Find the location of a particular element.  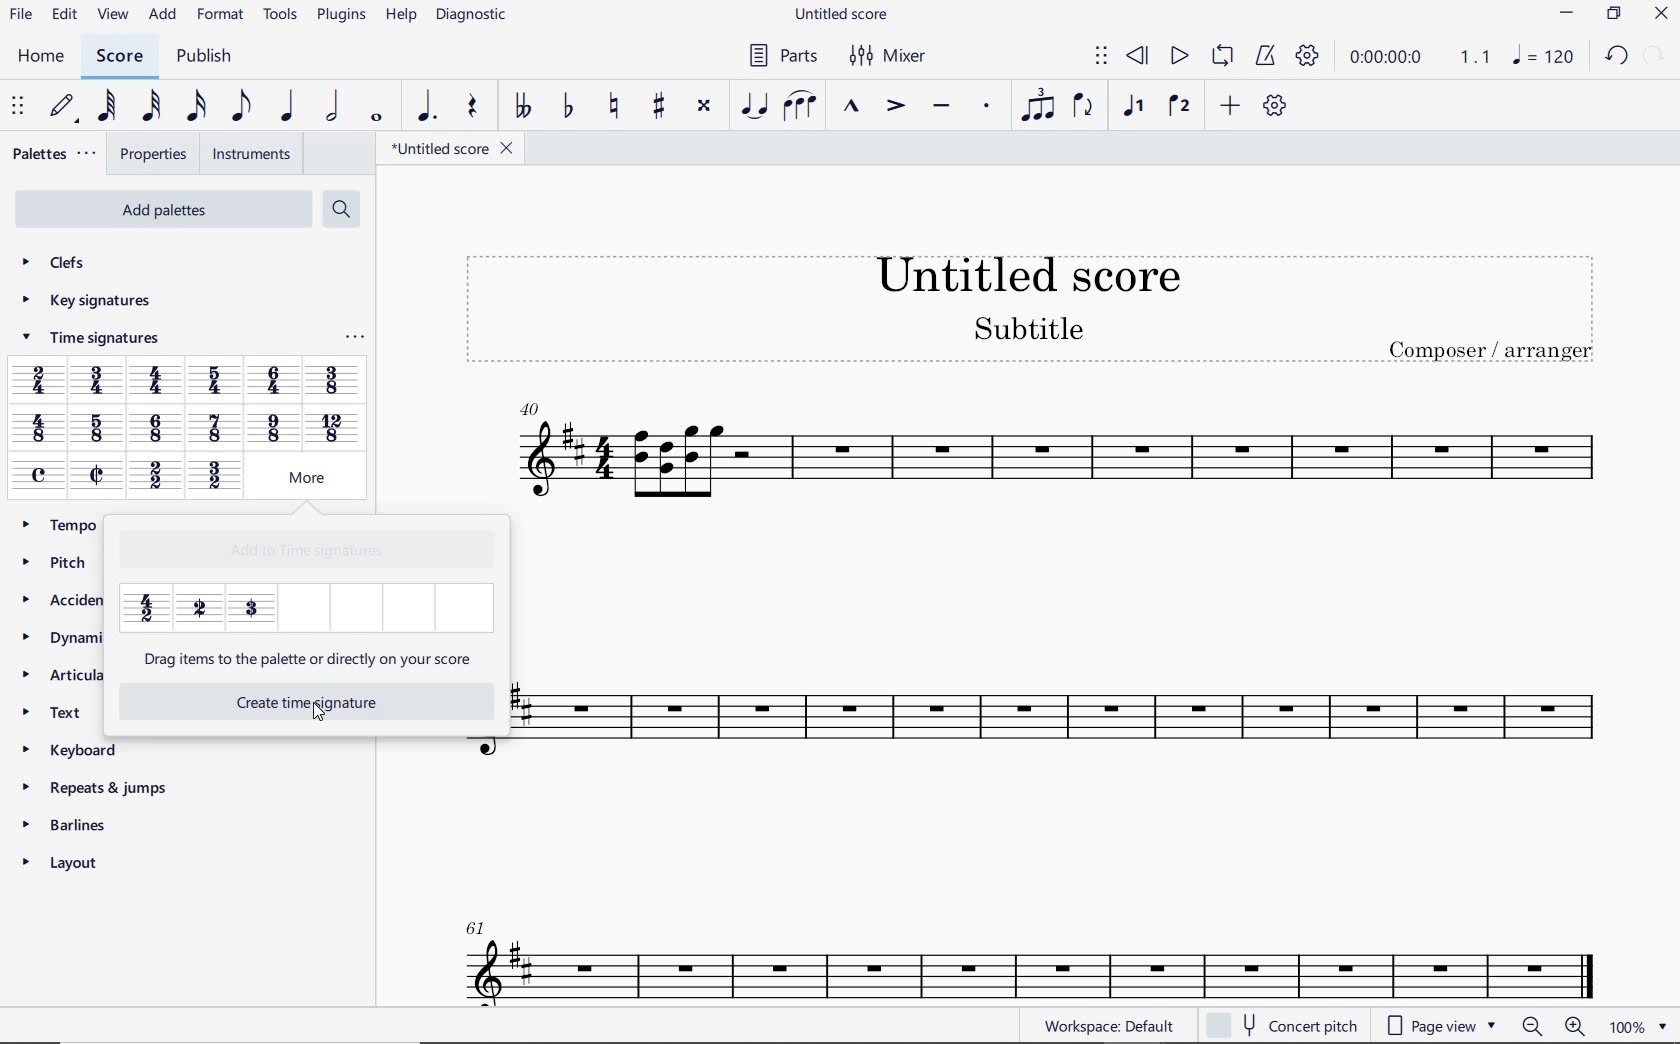

32ND NOTE is located at coordinates (152, 107).